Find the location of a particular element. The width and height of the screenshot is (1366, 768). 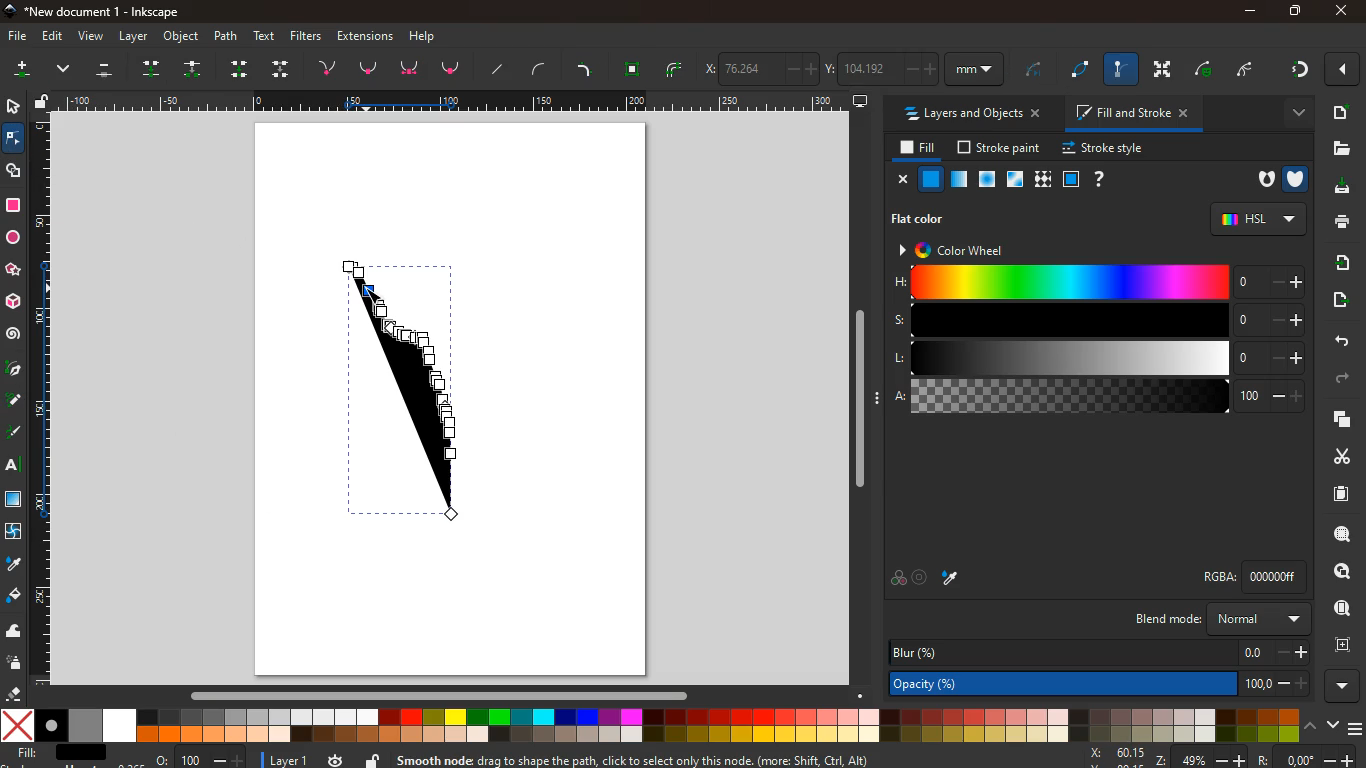

down is located at coordinates (282, 68).